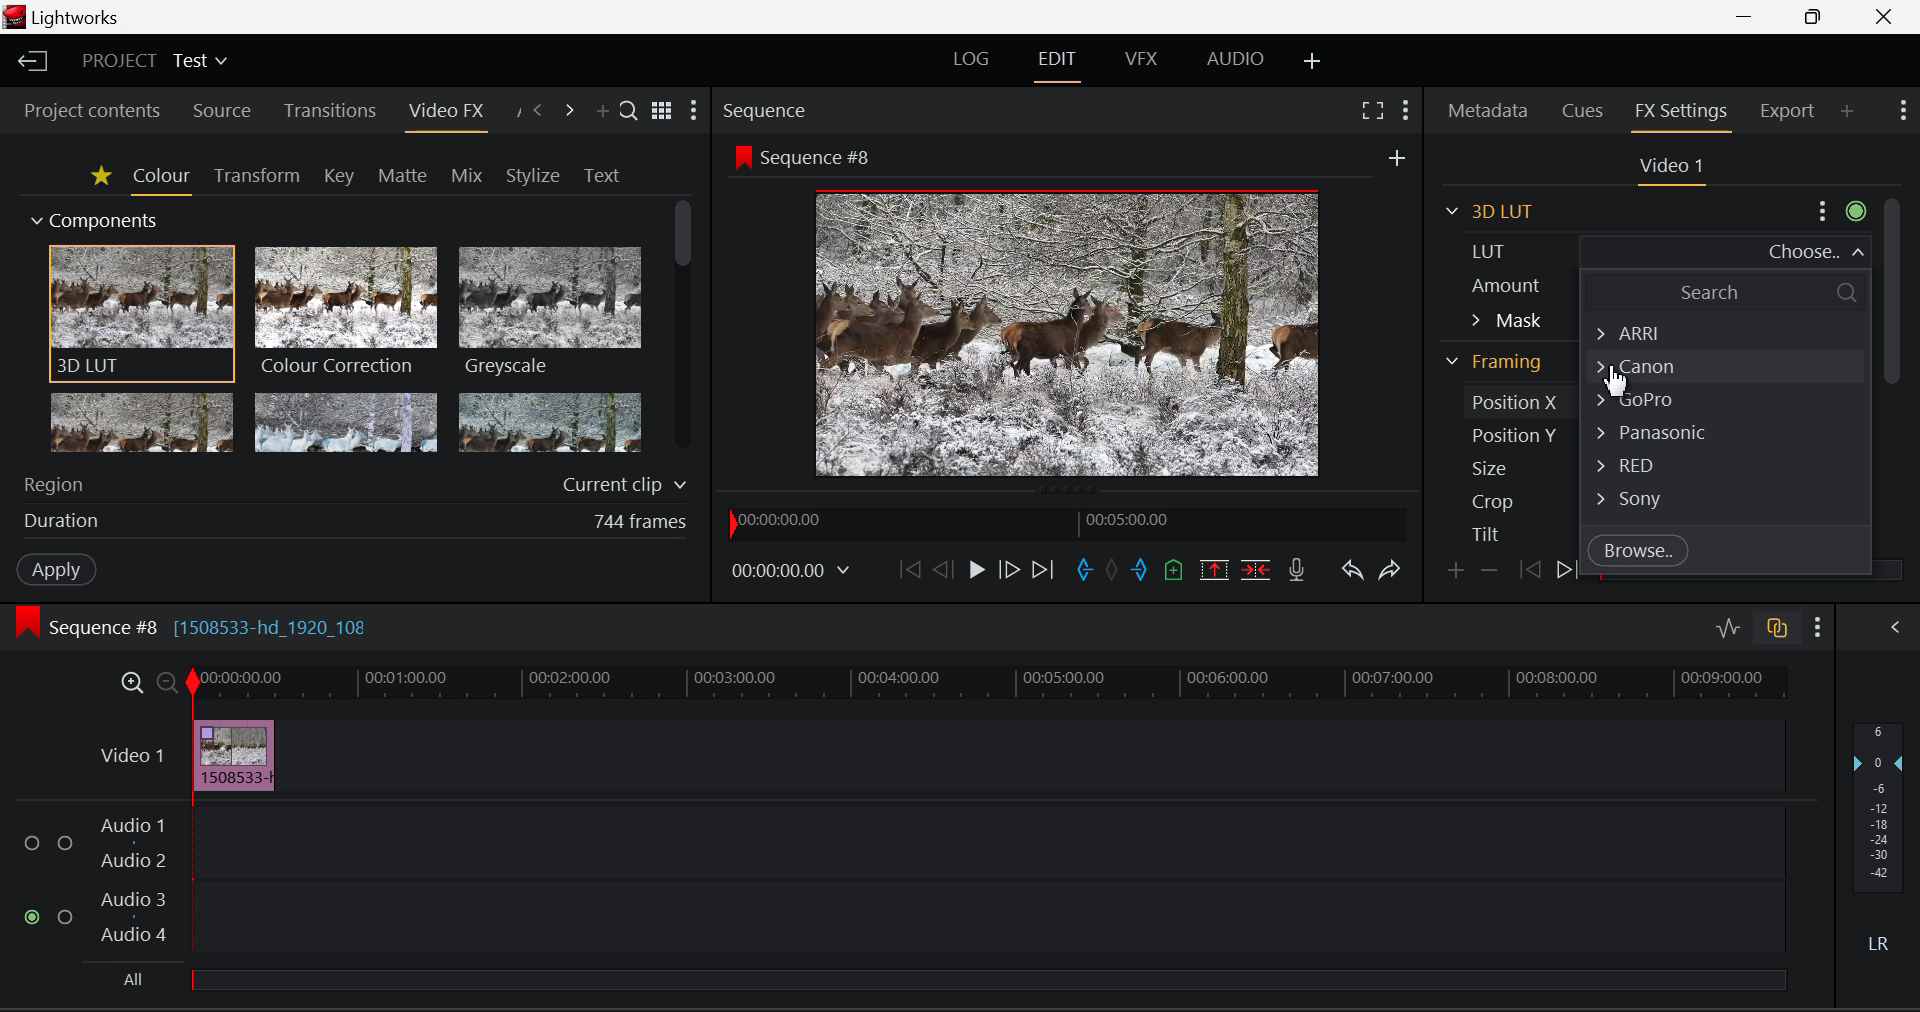  Describe the element at coordinates (602, 108) in the screenshot. I see `Add Panel` at that location.